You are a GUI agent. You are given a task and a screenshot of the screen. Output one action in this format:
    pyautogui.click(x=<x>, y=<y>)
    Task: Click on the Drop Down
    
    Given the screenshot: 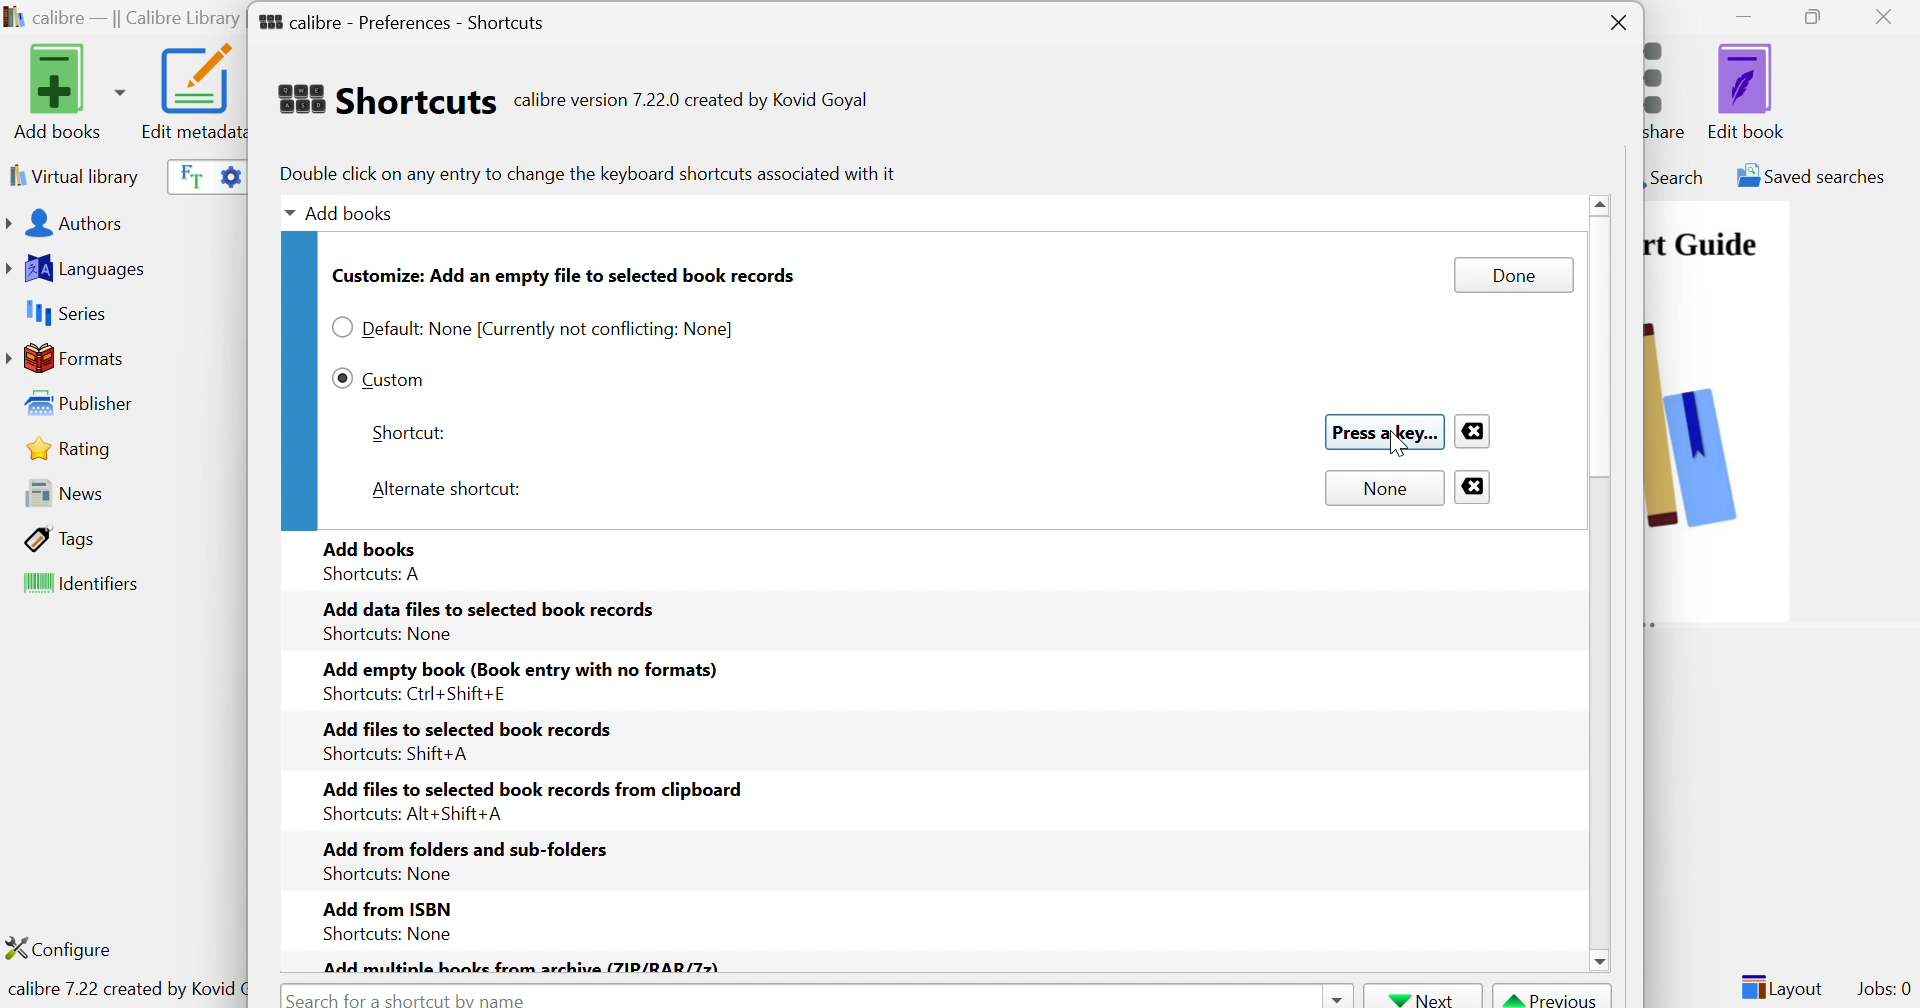 What is the action you would take?
    pyautogui.click(x=285, y=215)
    